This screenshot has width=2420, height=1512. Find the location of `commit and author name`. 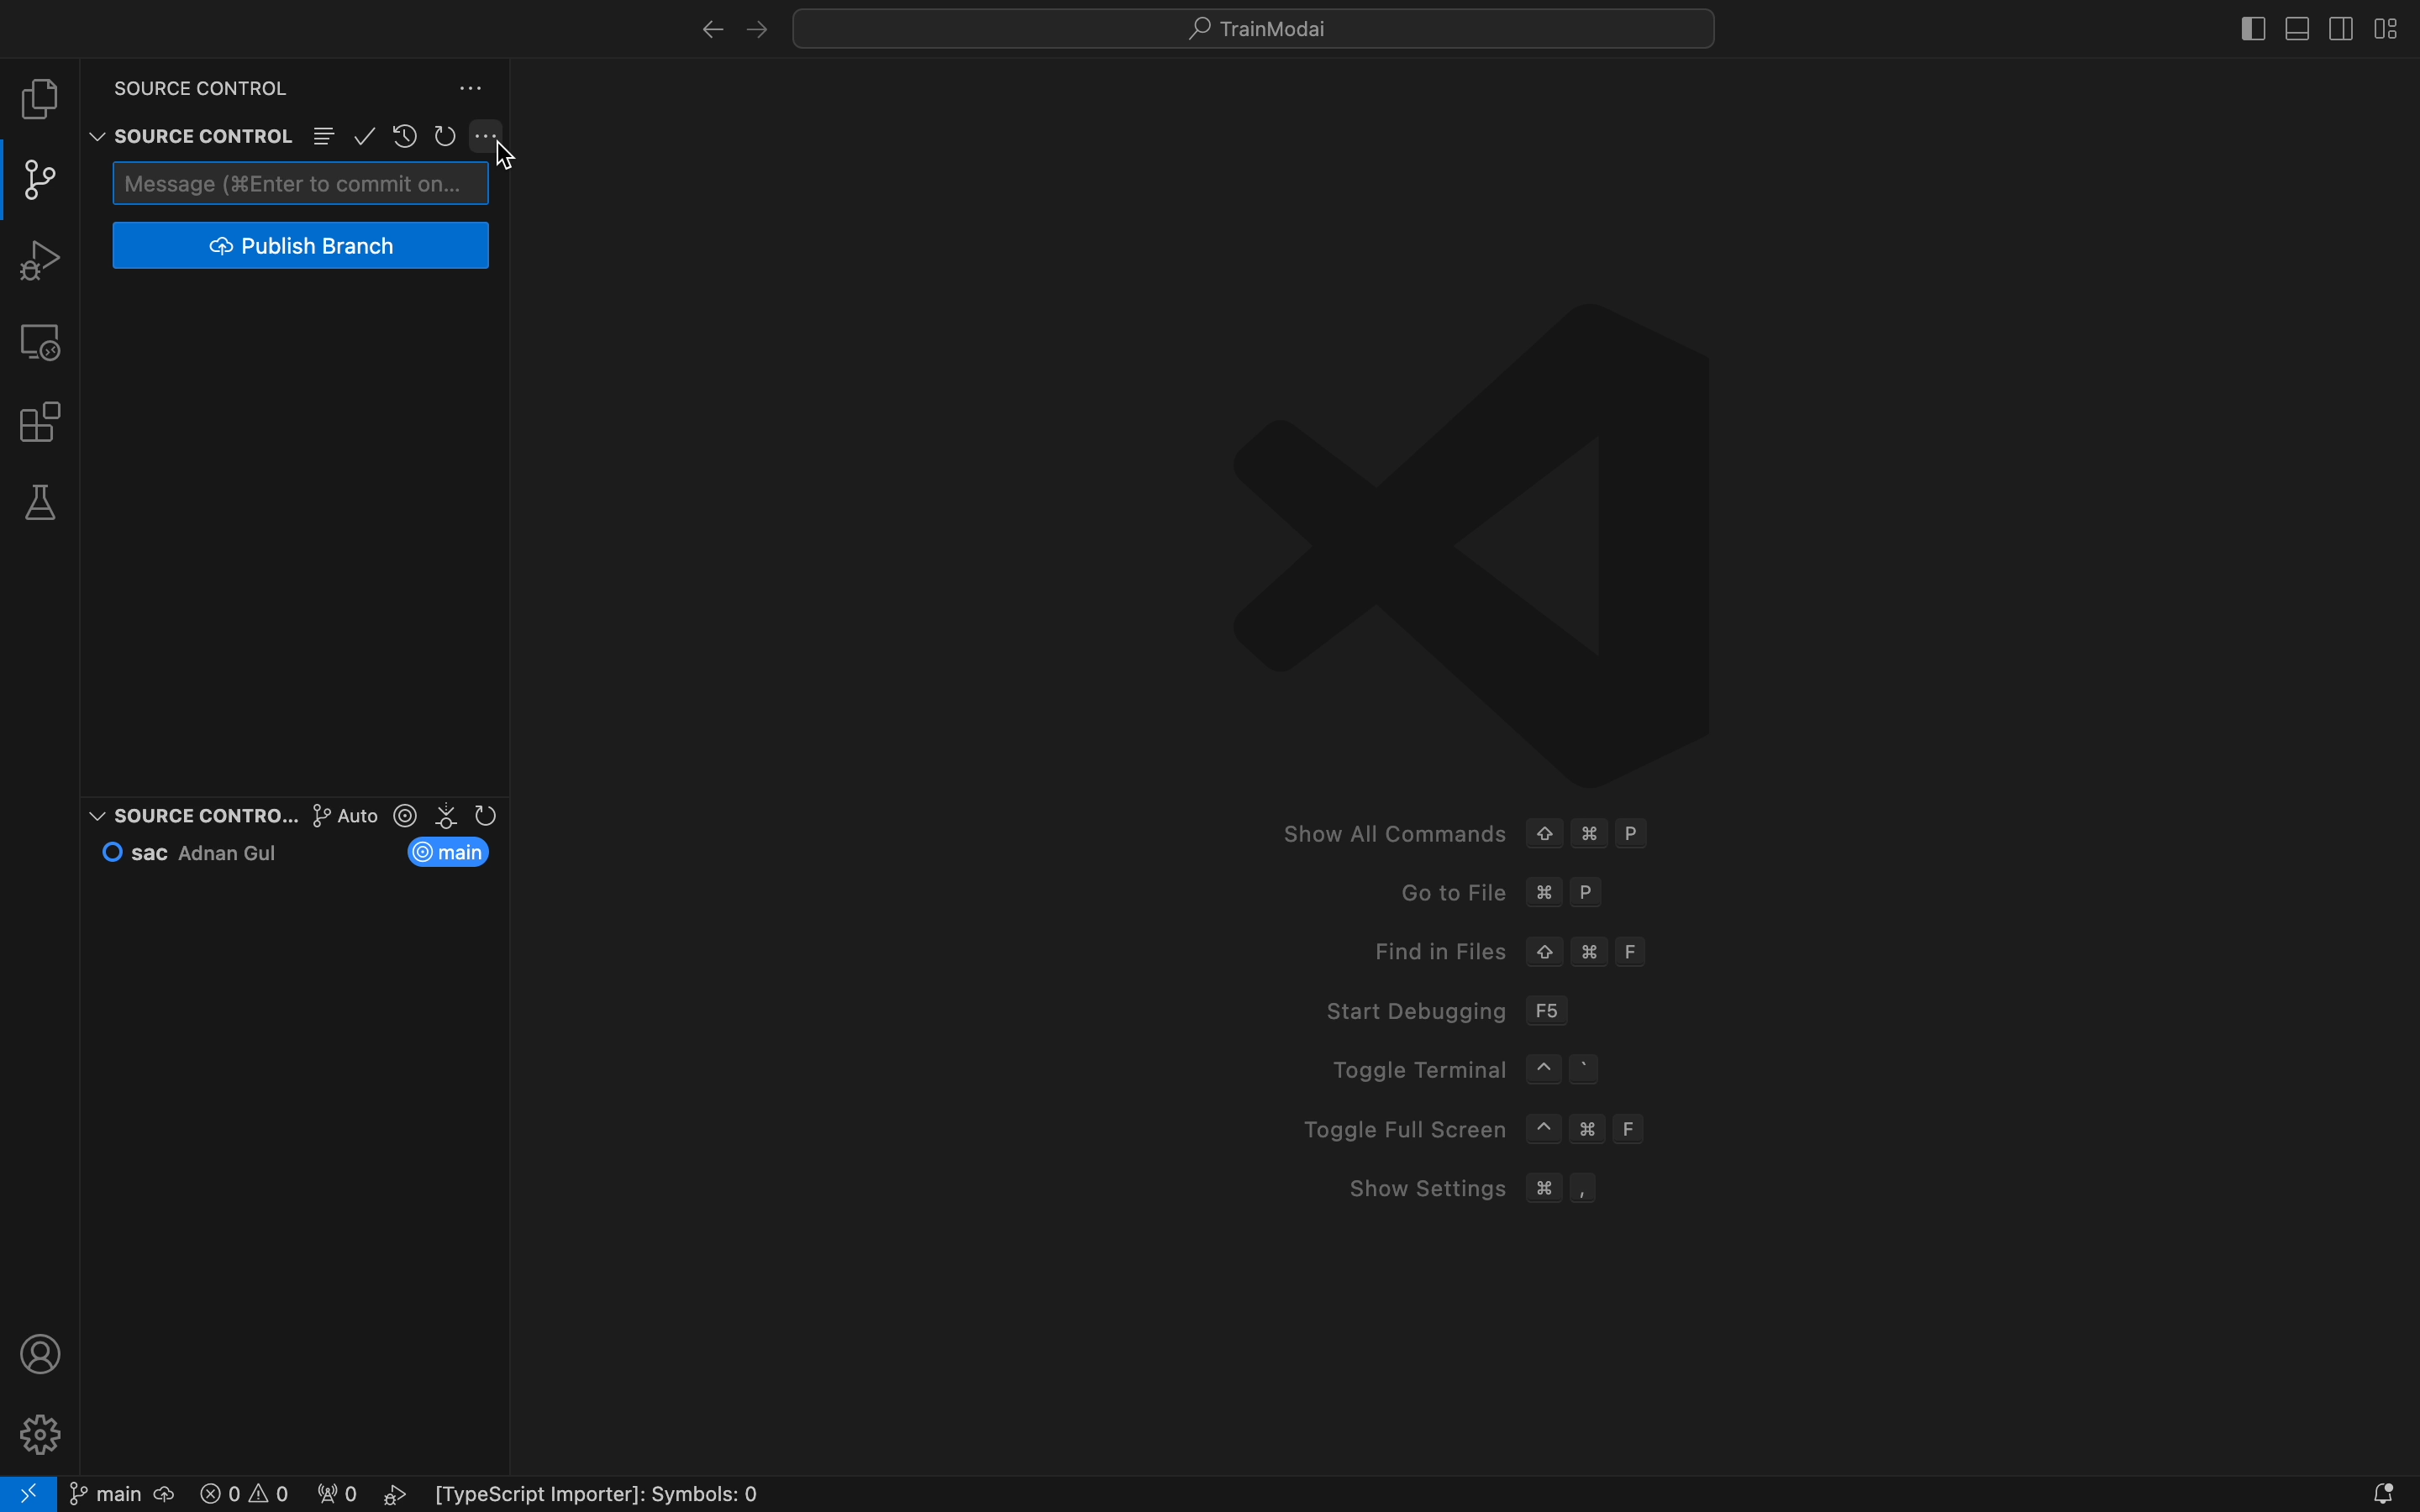

commit and author name is located at coordinates (201, 851).